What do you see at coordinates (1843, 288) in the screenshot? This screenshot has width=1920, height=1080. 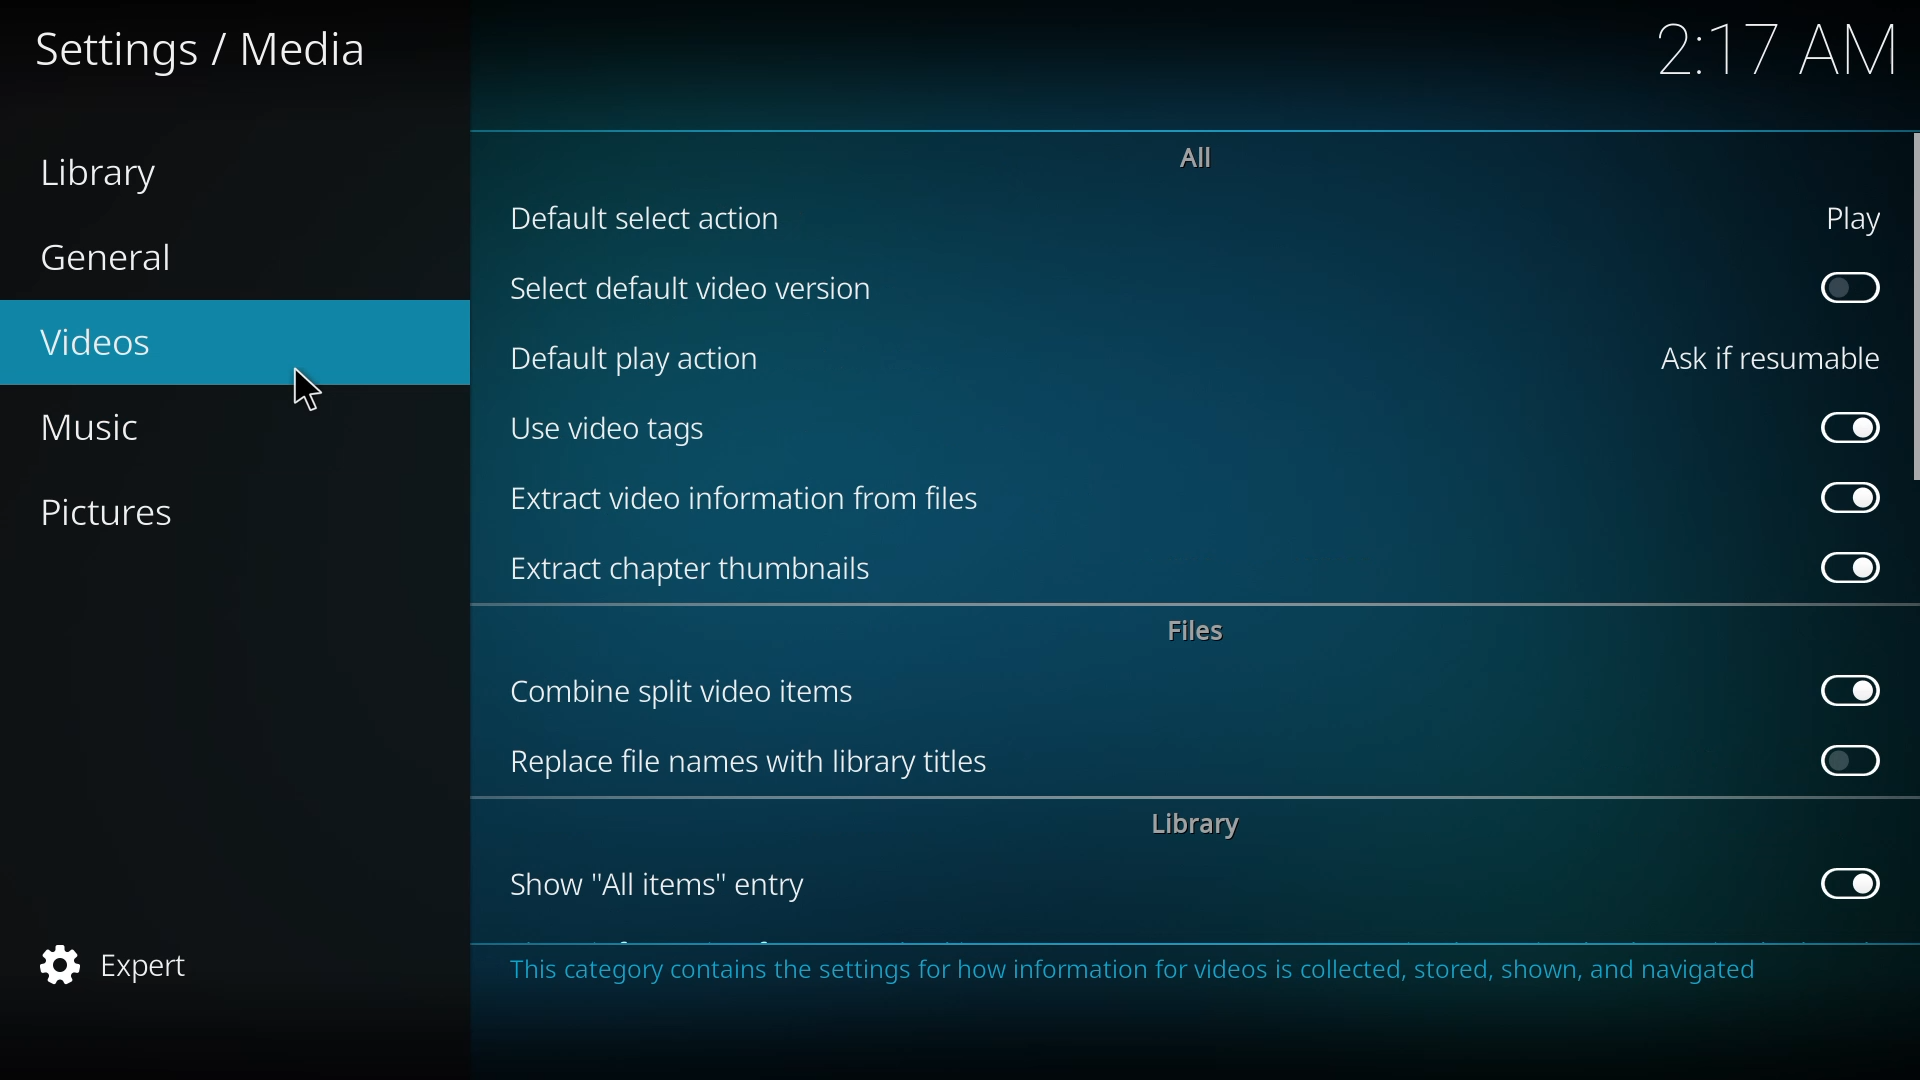 I see `click to enable` at bounding box center [1843, 288].